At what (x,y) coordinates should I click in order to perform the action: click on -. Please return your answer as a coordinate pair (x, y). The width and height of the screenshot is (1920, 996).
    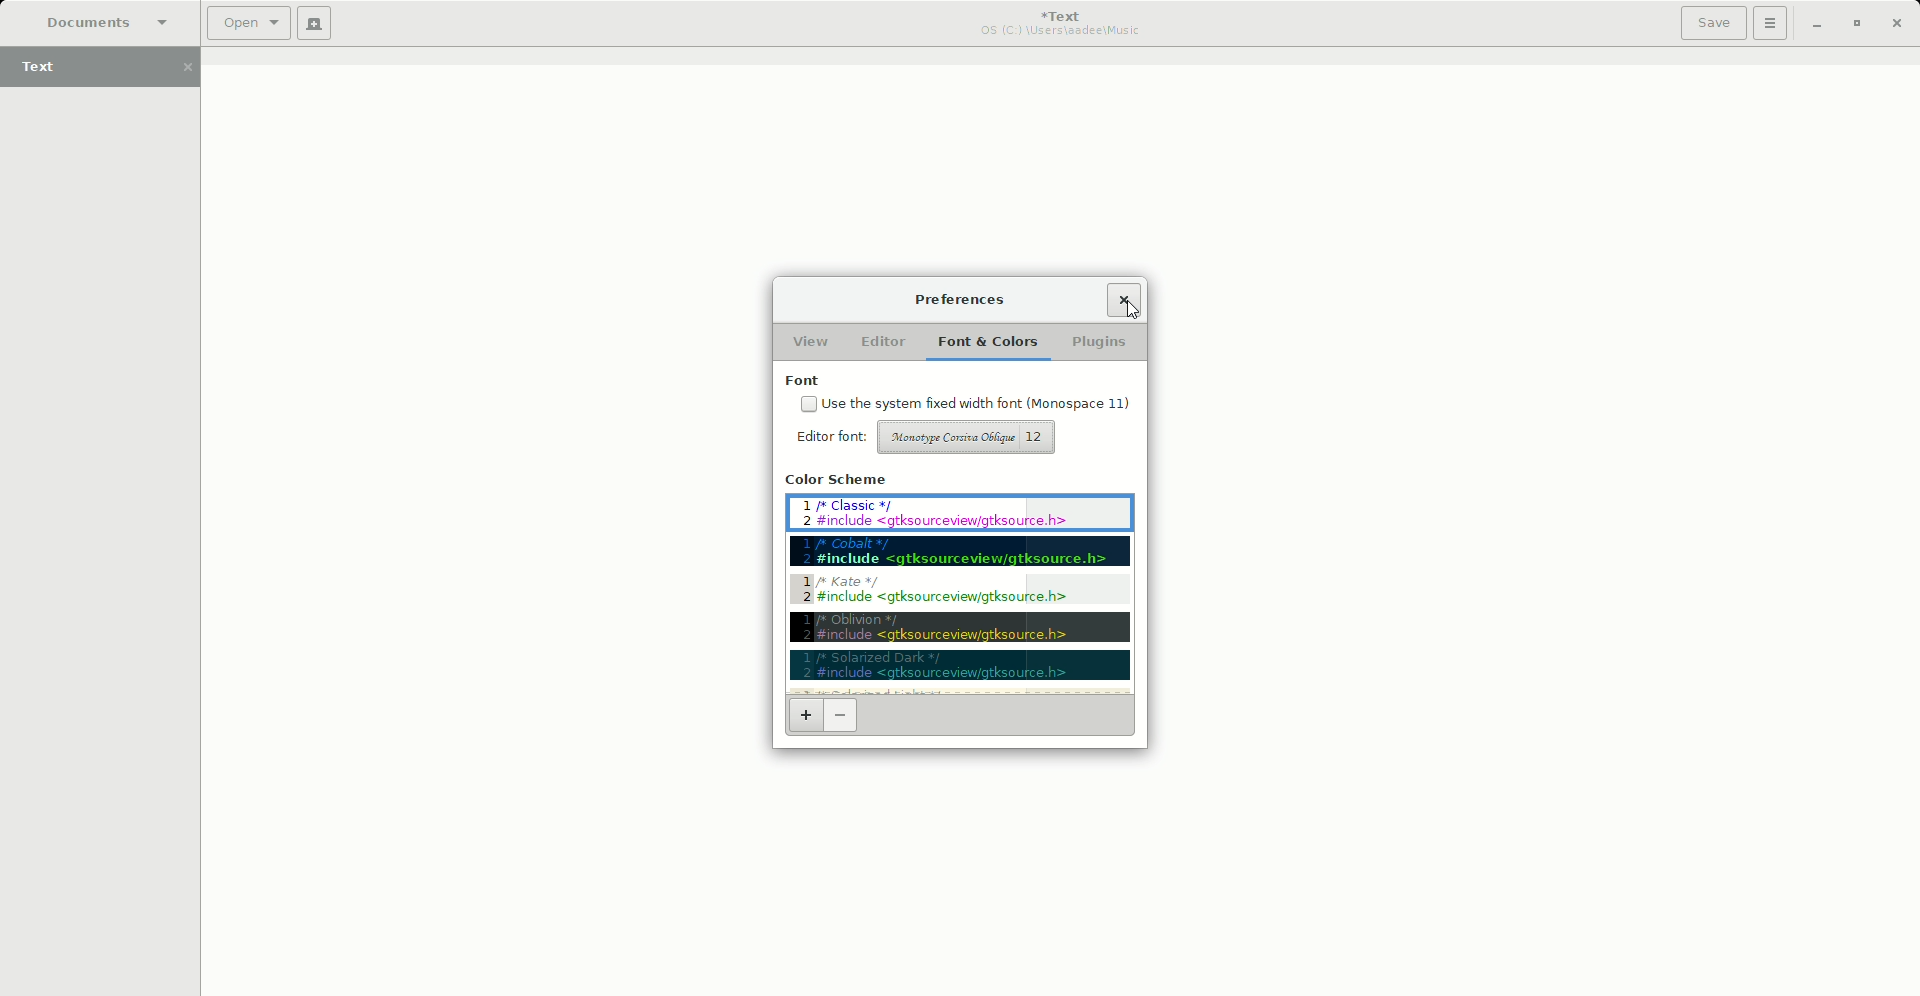
    Looking at the image, I should click on (844, 720).